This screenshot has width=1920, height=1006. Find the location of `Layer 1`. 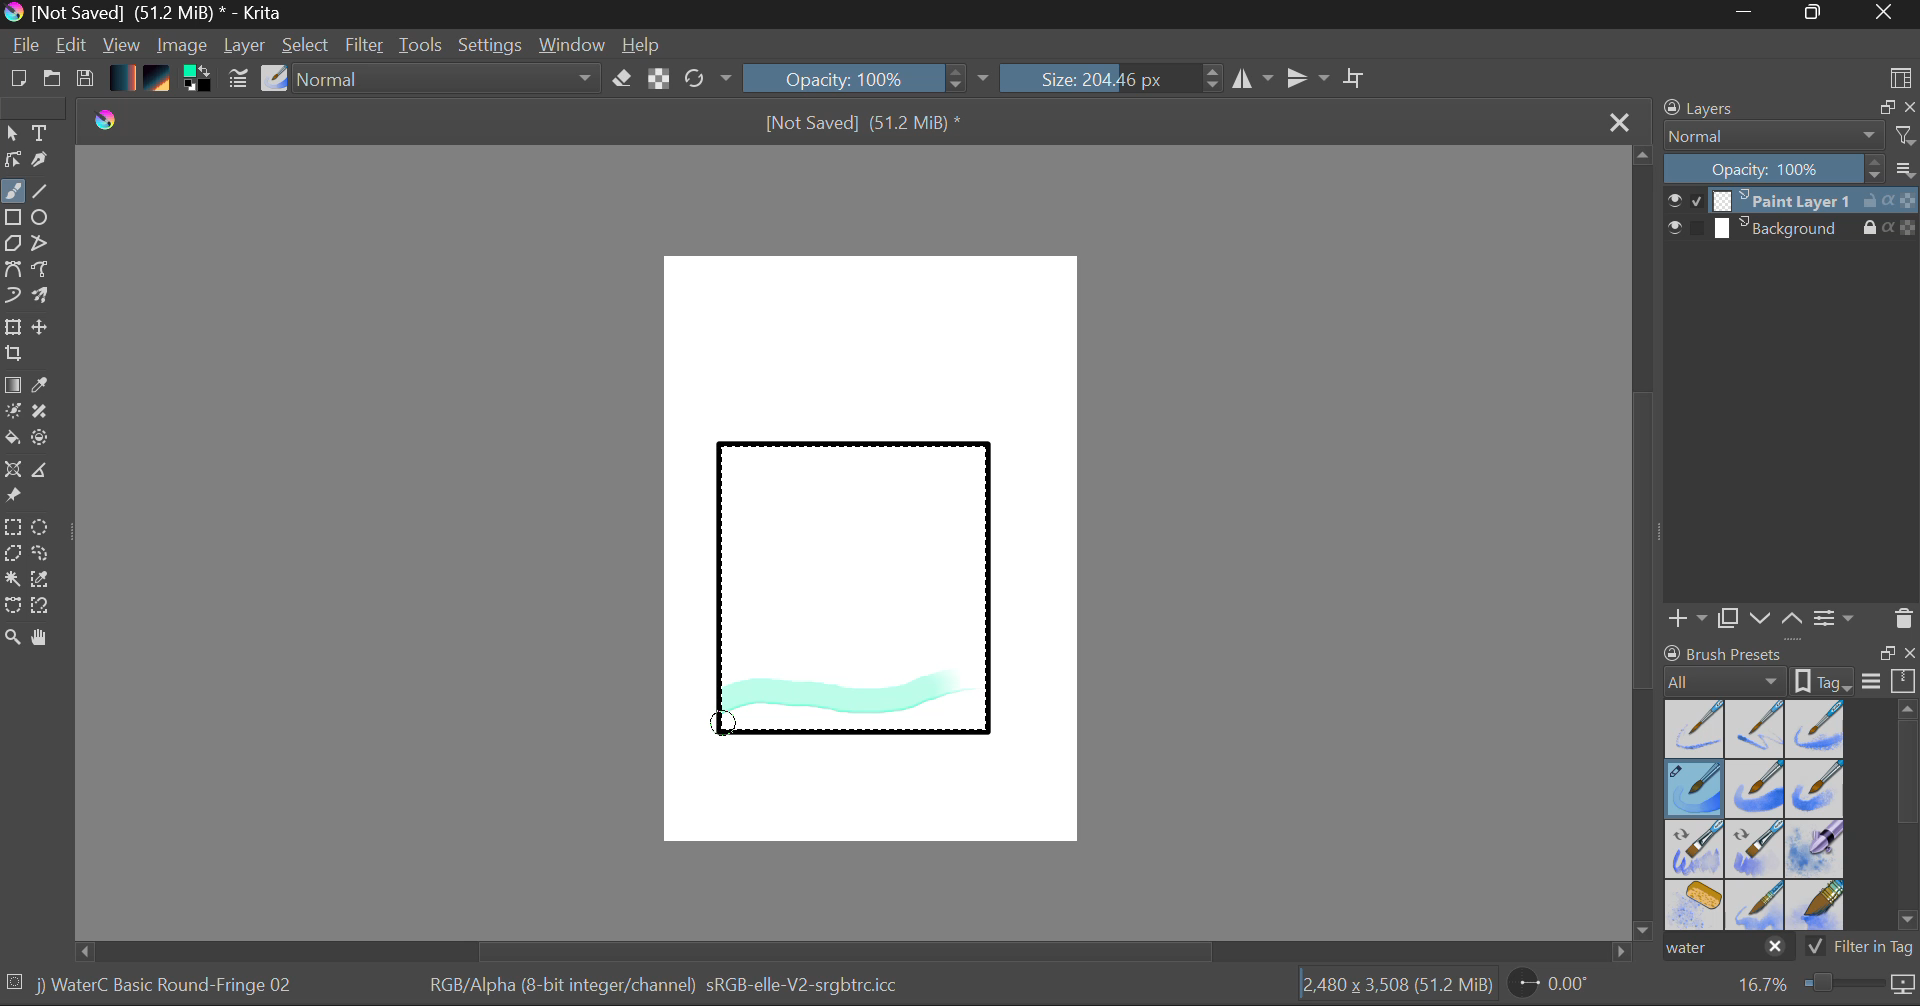

Layer 1 is located at coordinates (1793, 203).